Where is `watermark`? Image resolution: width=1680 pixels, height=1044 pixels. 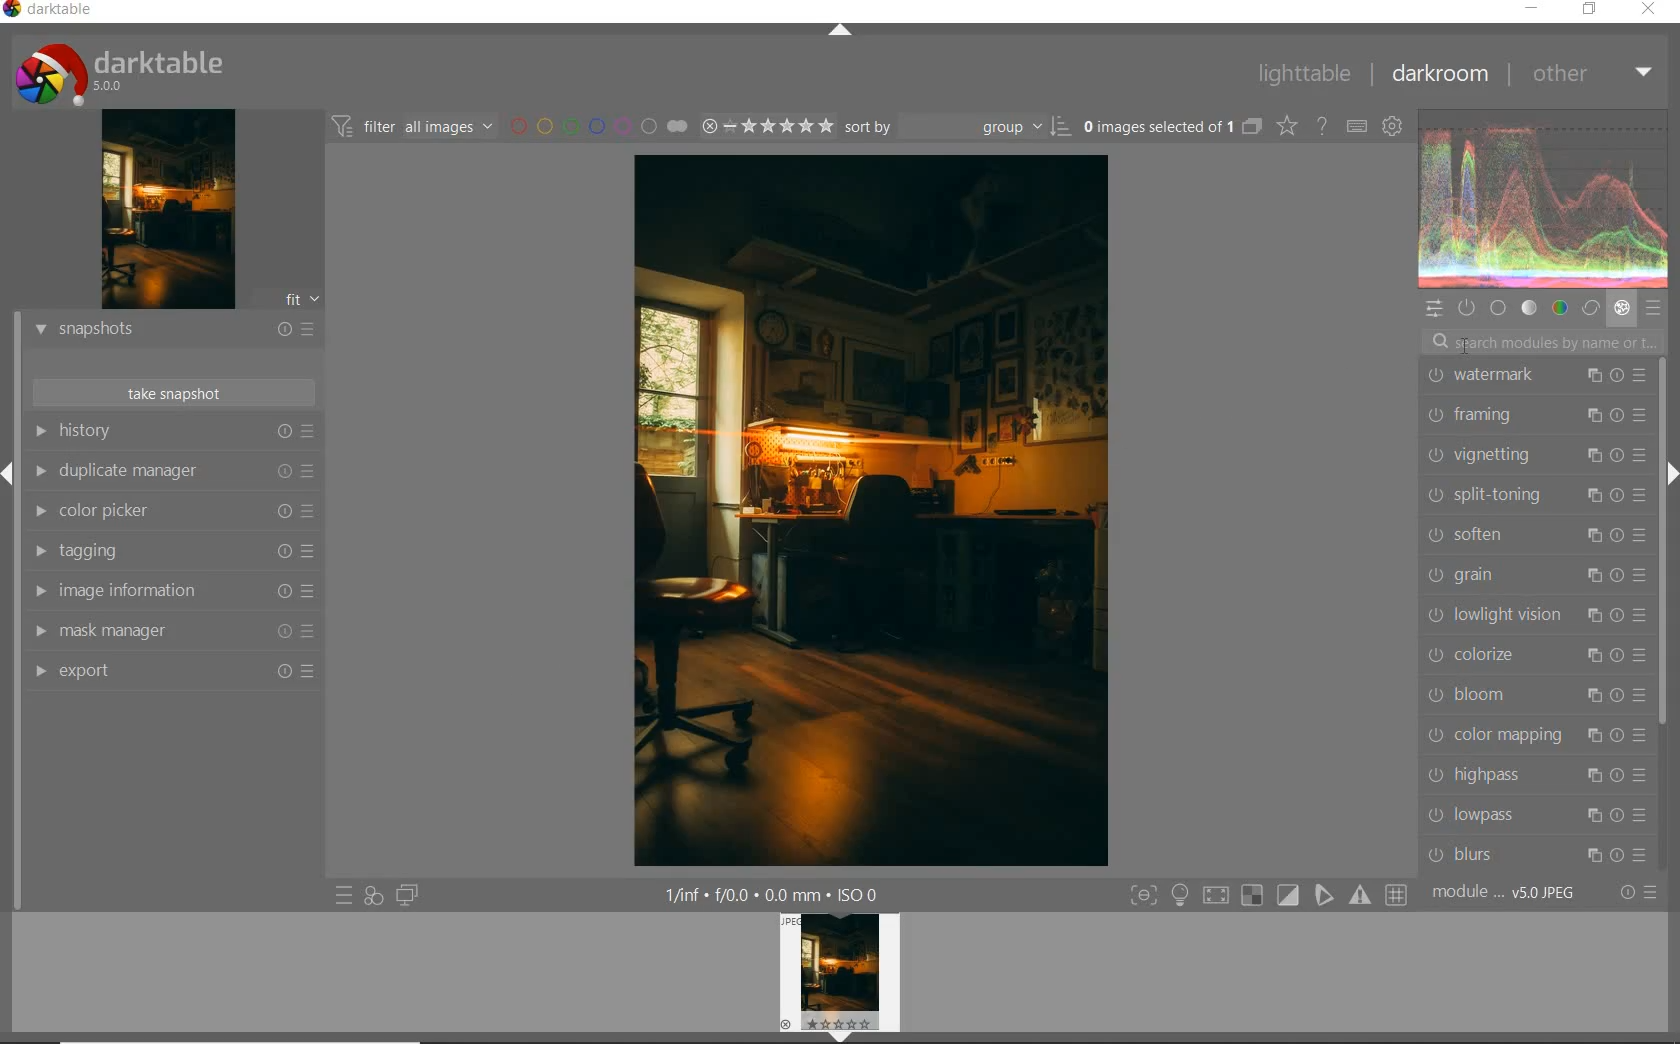
watermark is located at coordinates (1536, 377).